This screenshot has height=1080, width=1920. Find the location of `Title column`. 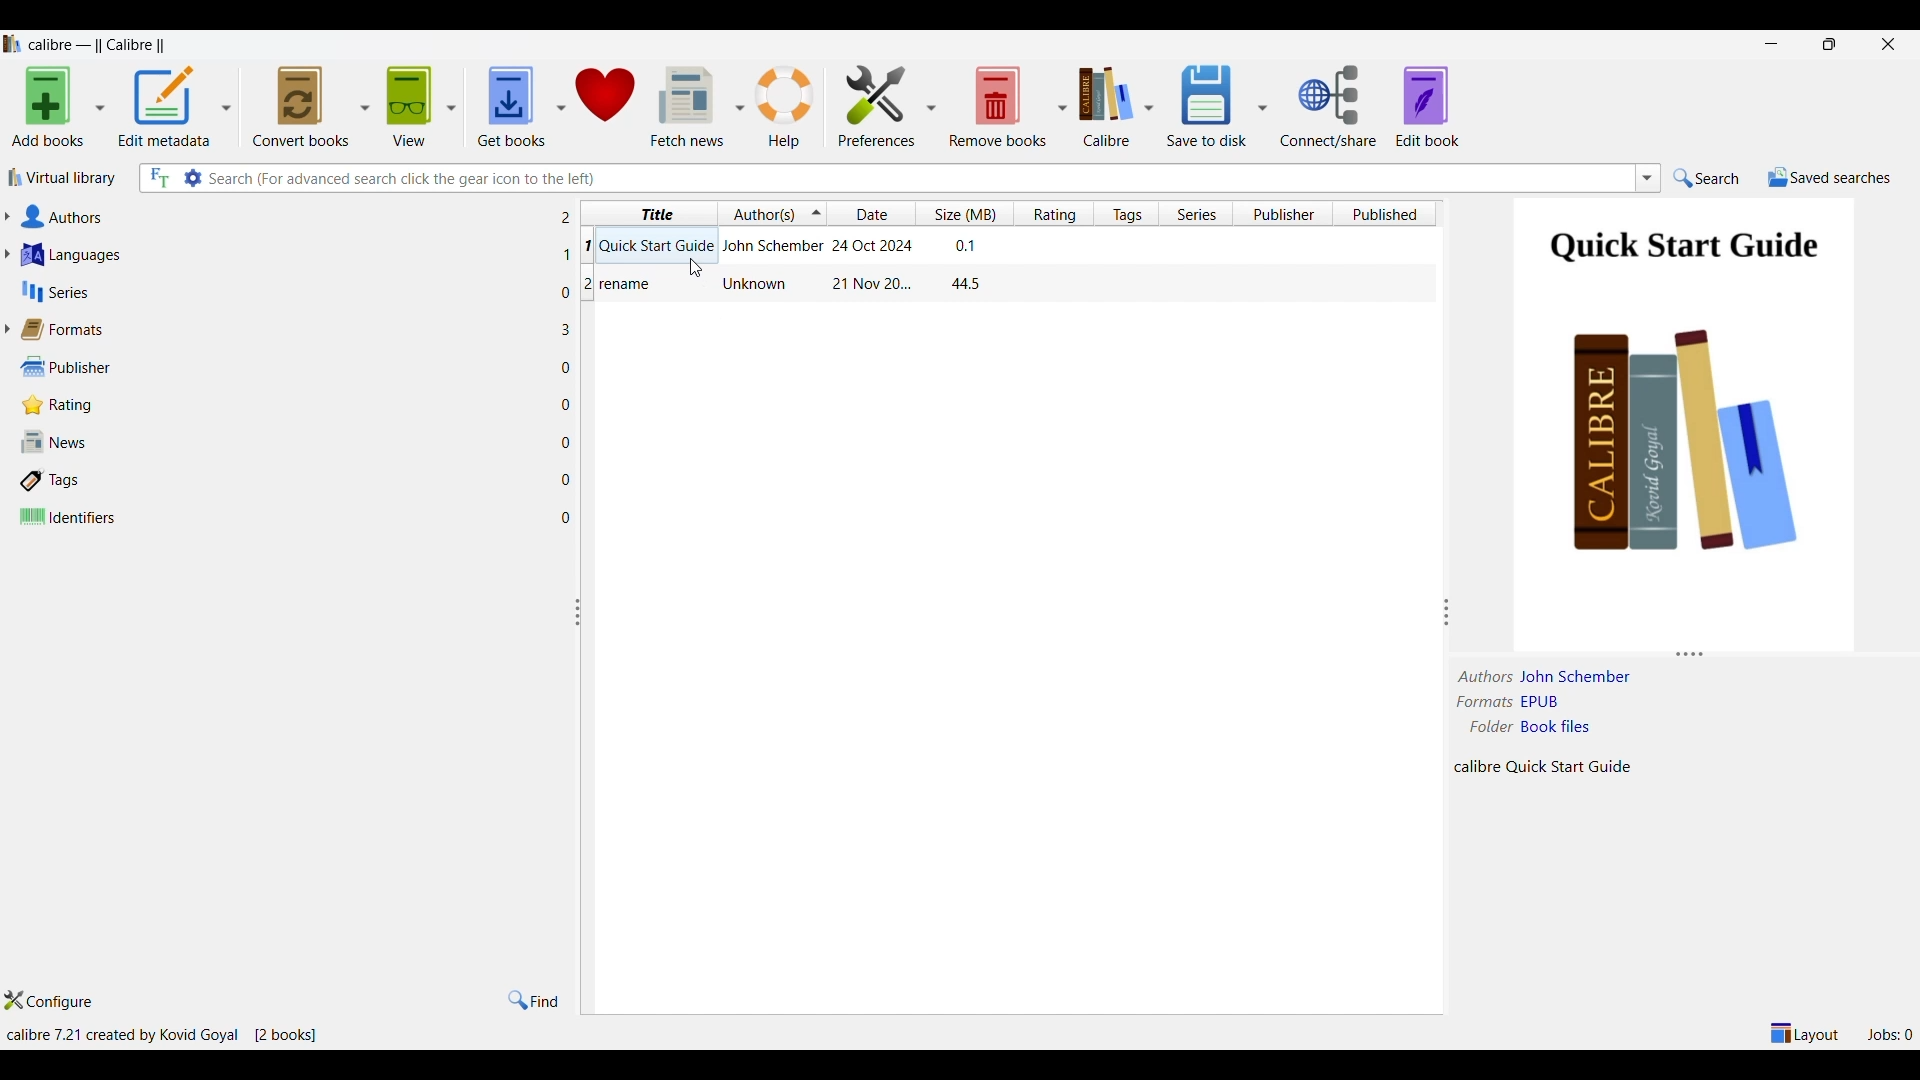

Title column is located at coordinates (653, 213).